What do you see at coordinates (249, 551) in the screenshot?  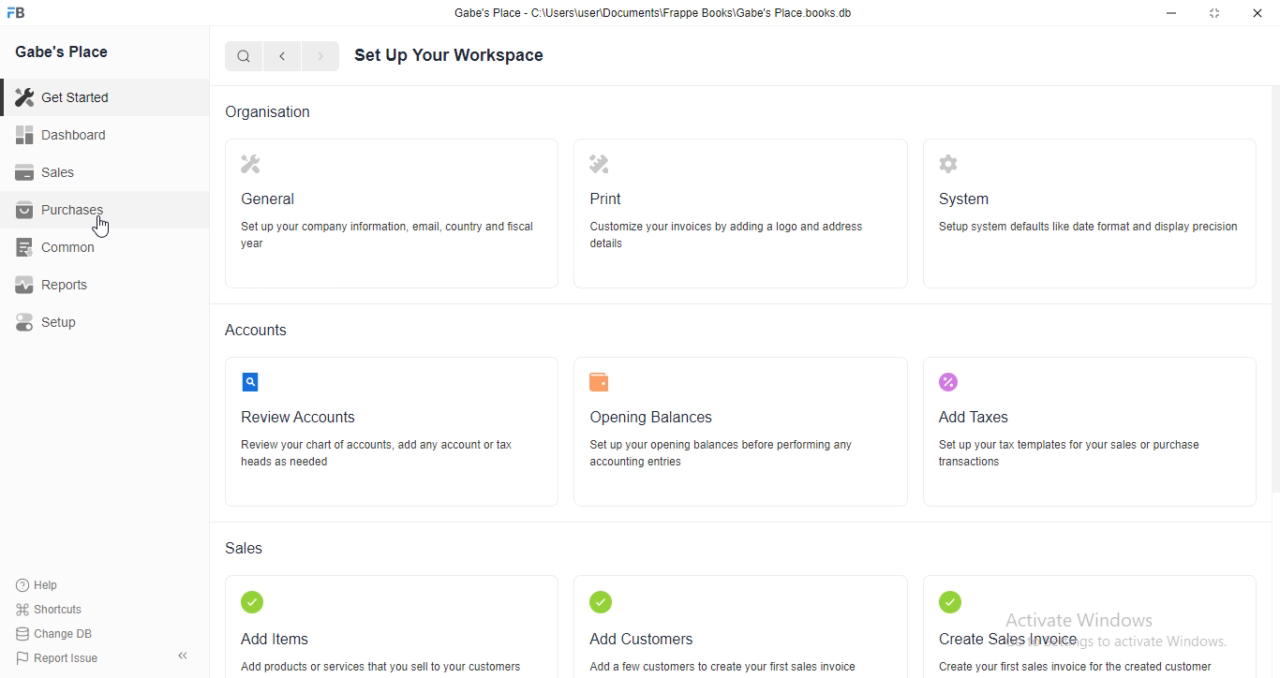 I see `Sales` at bounding box center [249, 551].